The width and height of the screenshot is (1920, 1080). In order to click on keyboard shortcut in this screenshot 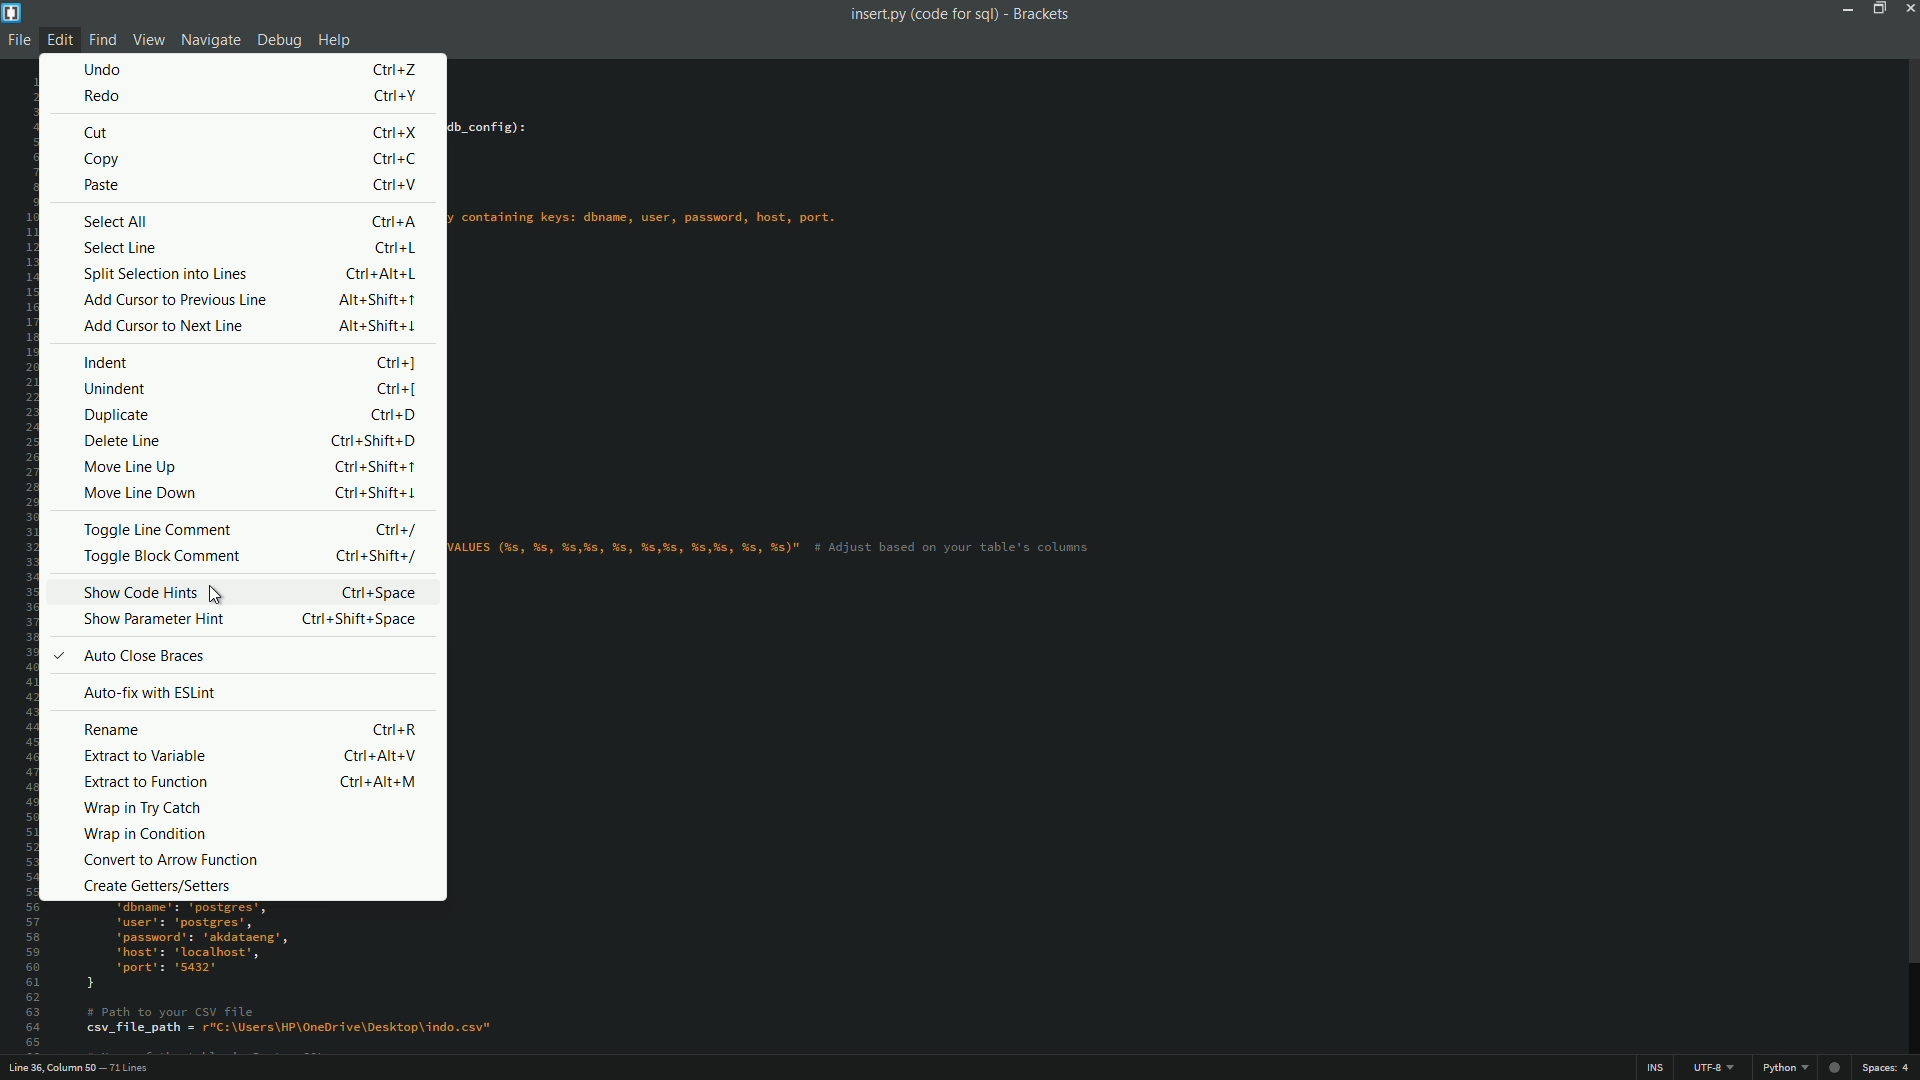, I will do `click(375, 559)`.